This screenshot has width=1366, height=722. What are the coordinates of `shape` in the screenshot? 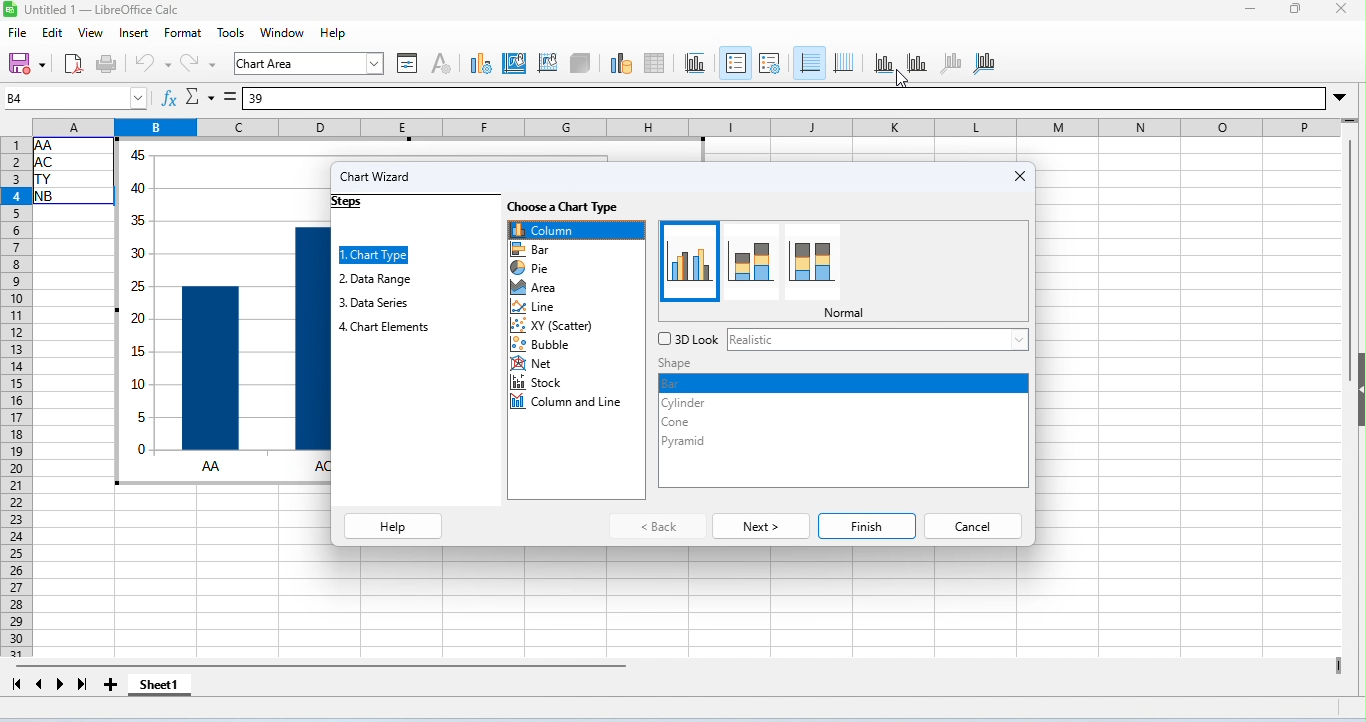 It's located at (683, 365).